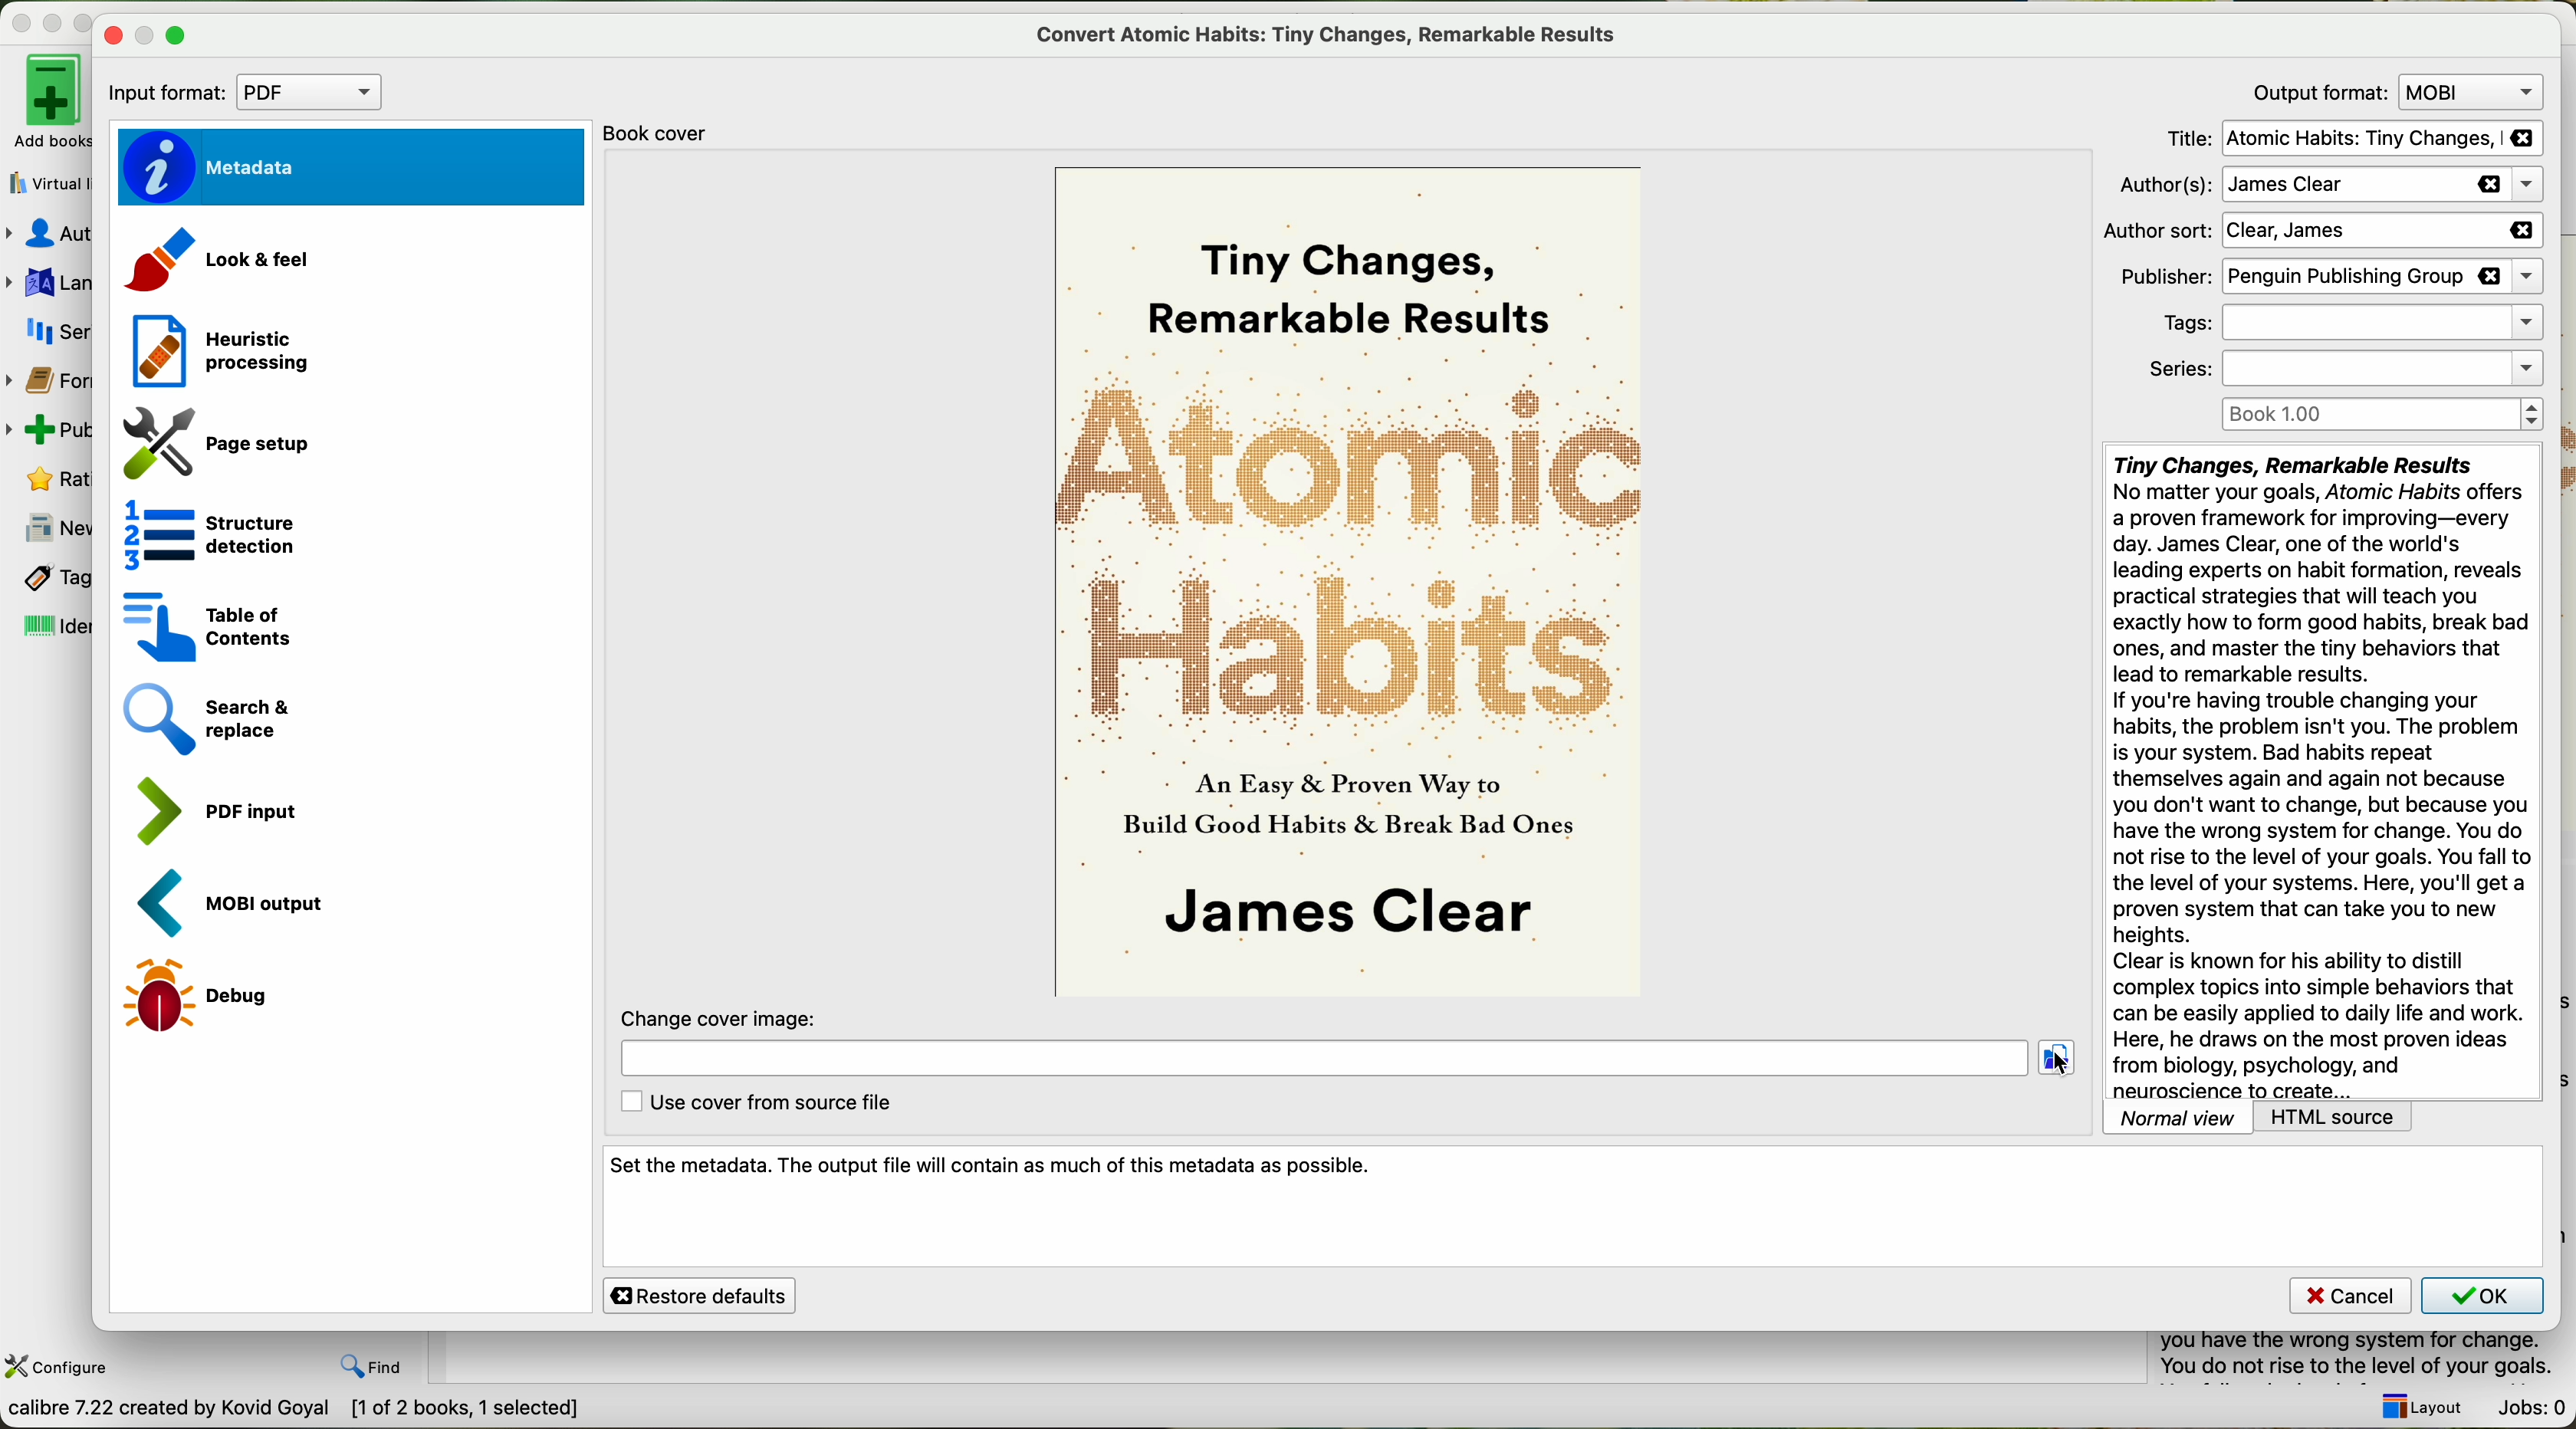 The height and width of the screenshot is (1429, 2576). What do you see at coordinates (219, 350) in the screenshot?
I see `heuristic processing` at bounding box center [219, 350].